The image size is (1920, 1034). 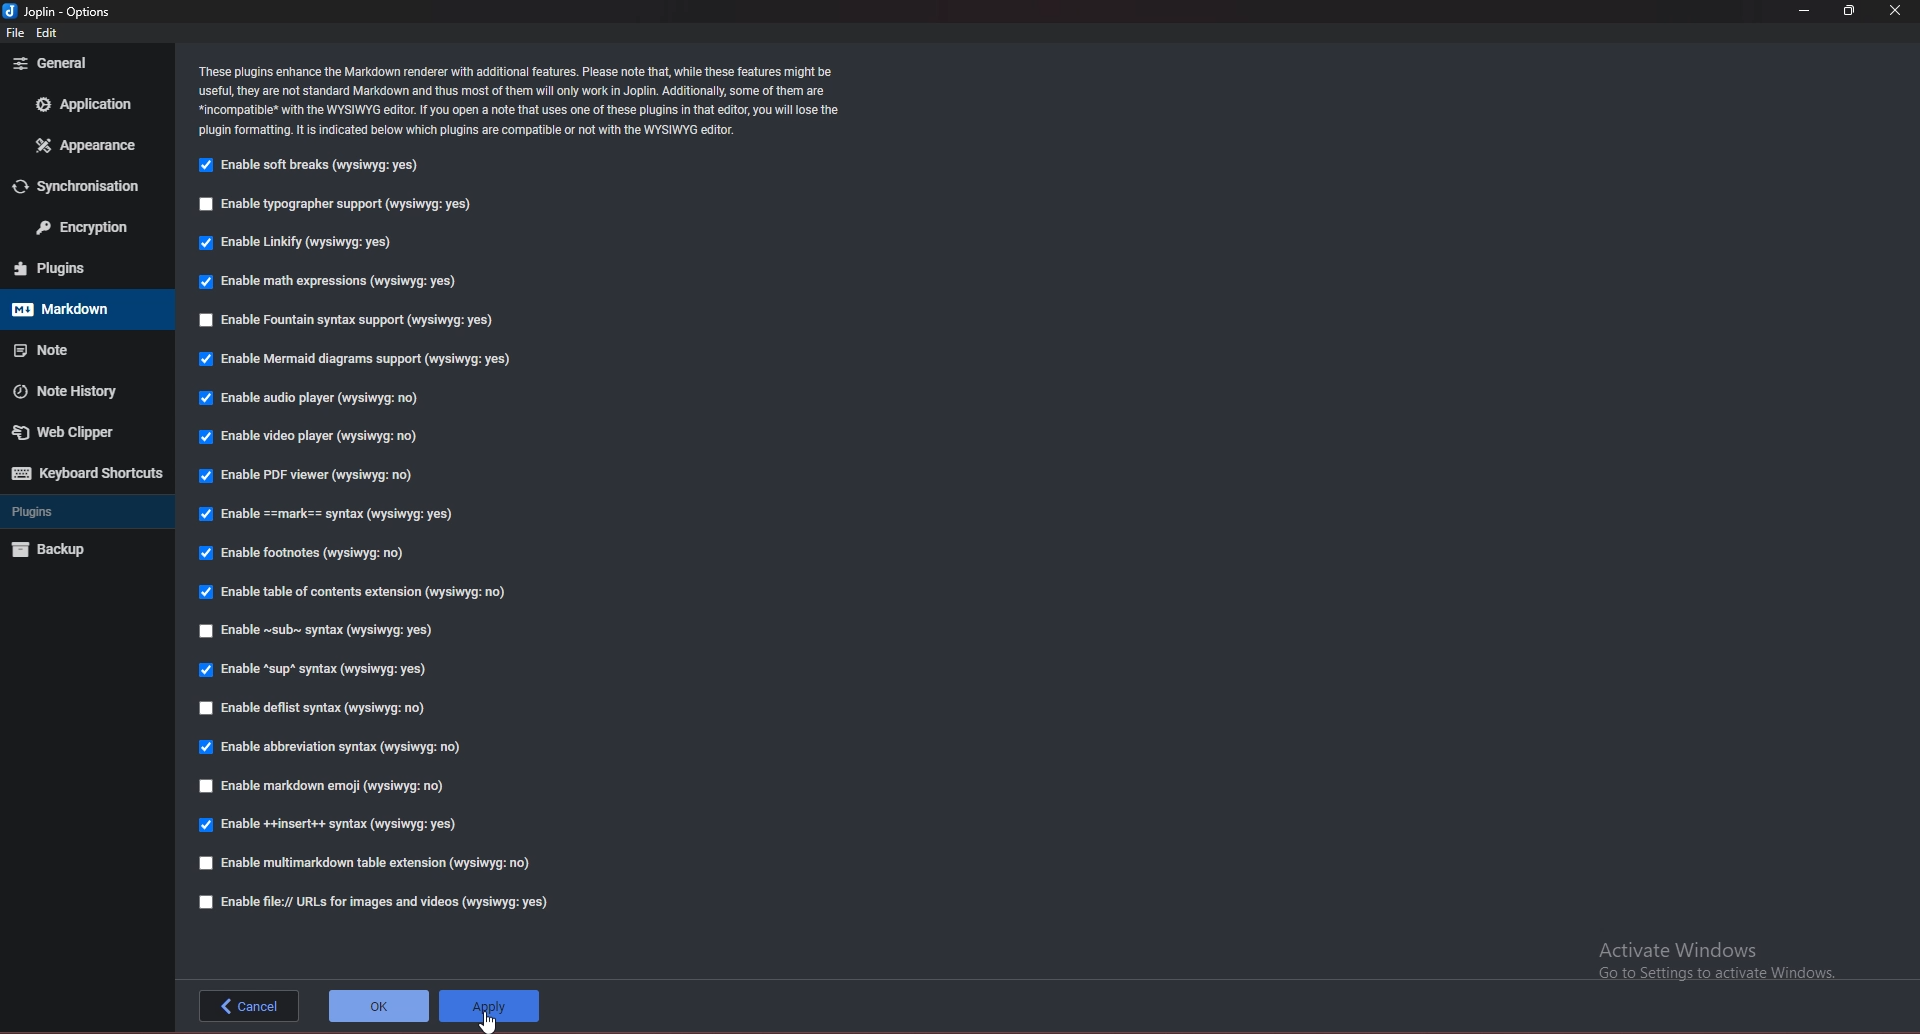 I want to click on keyboard shortcuts, so click(x=84, y=473).